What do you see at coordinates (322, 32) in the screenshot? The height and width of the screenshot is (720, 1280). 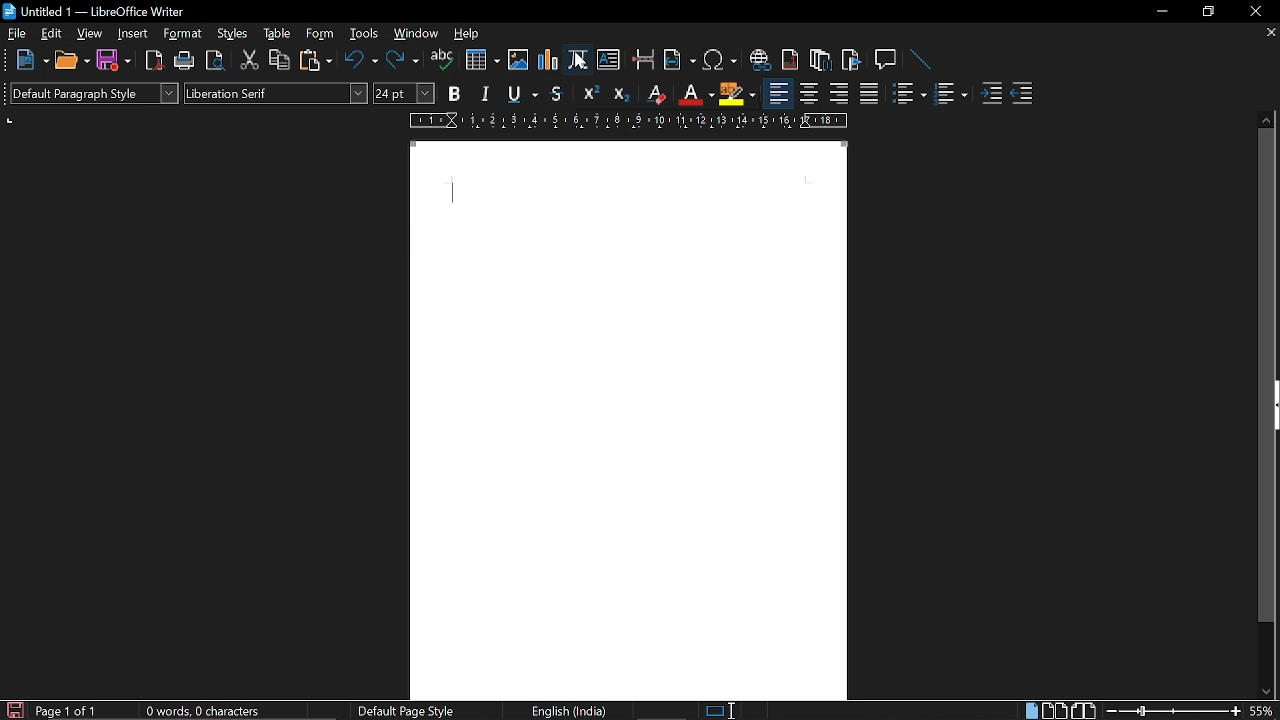 I see `form` at bounding box center [322, 32].